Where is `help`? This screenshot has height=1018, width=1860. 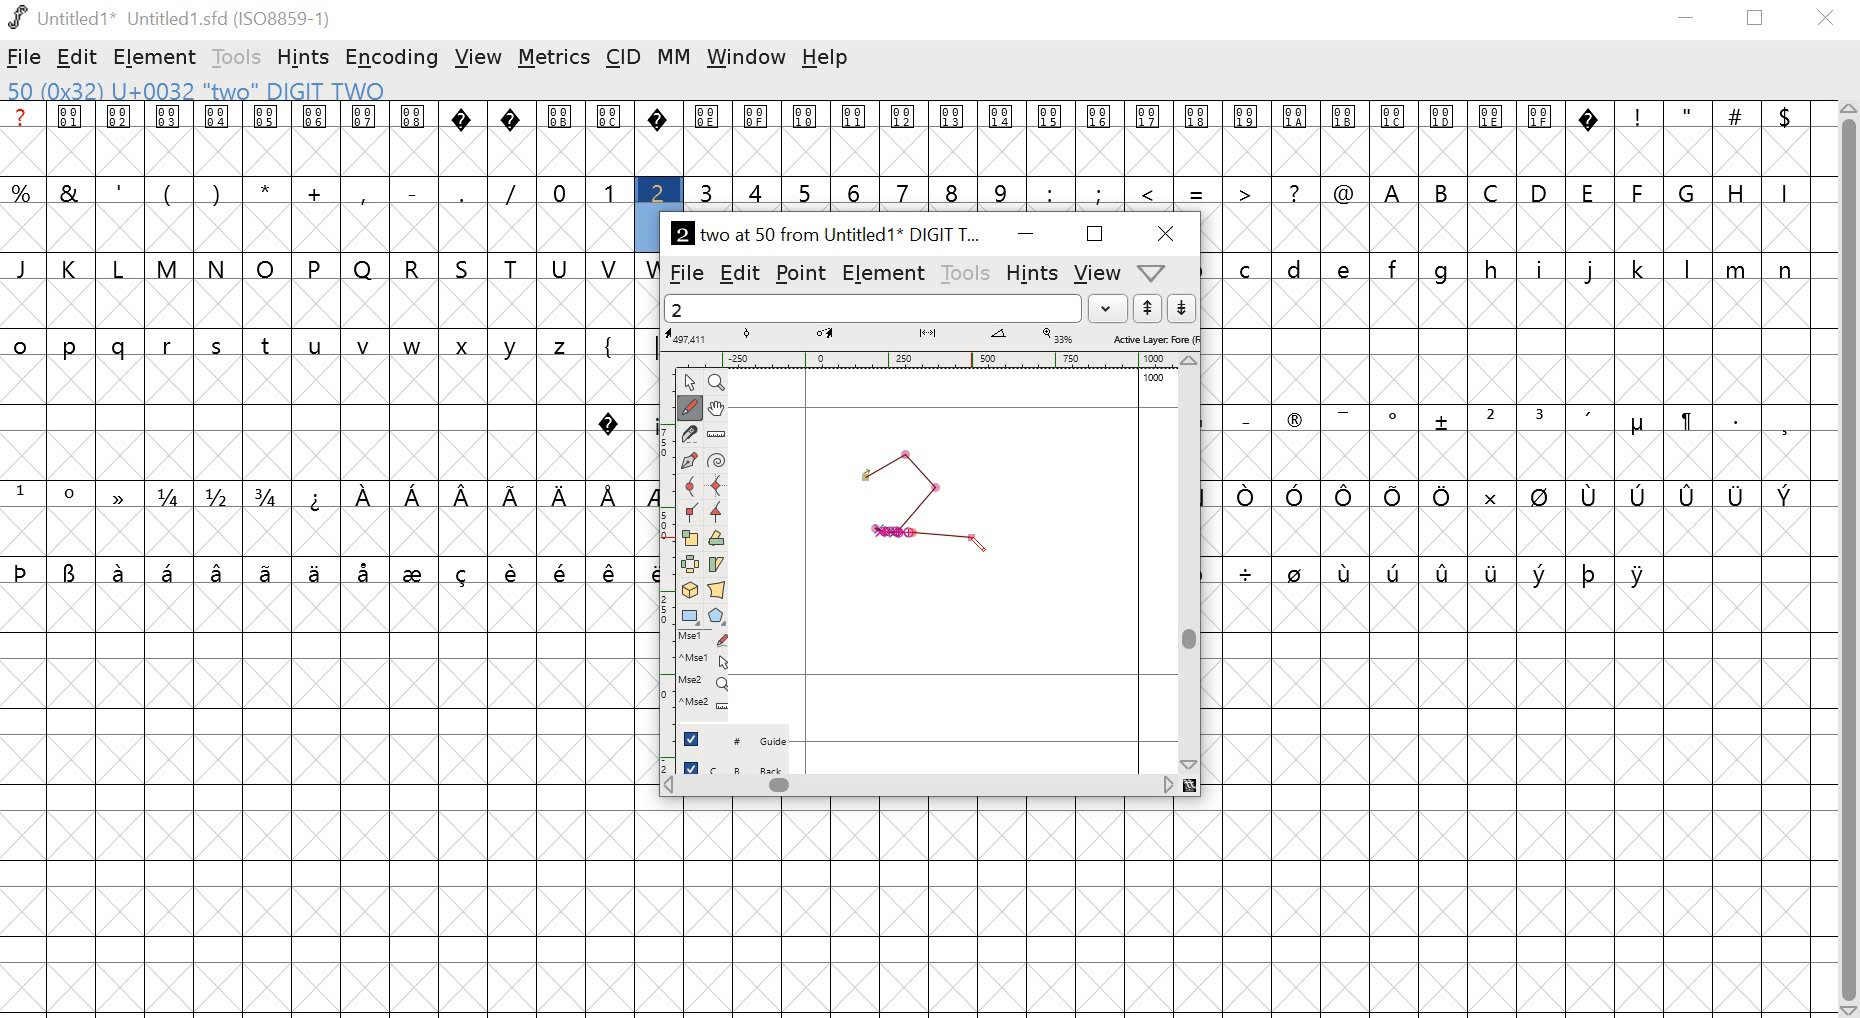
help is located at coordinates (825, 60).